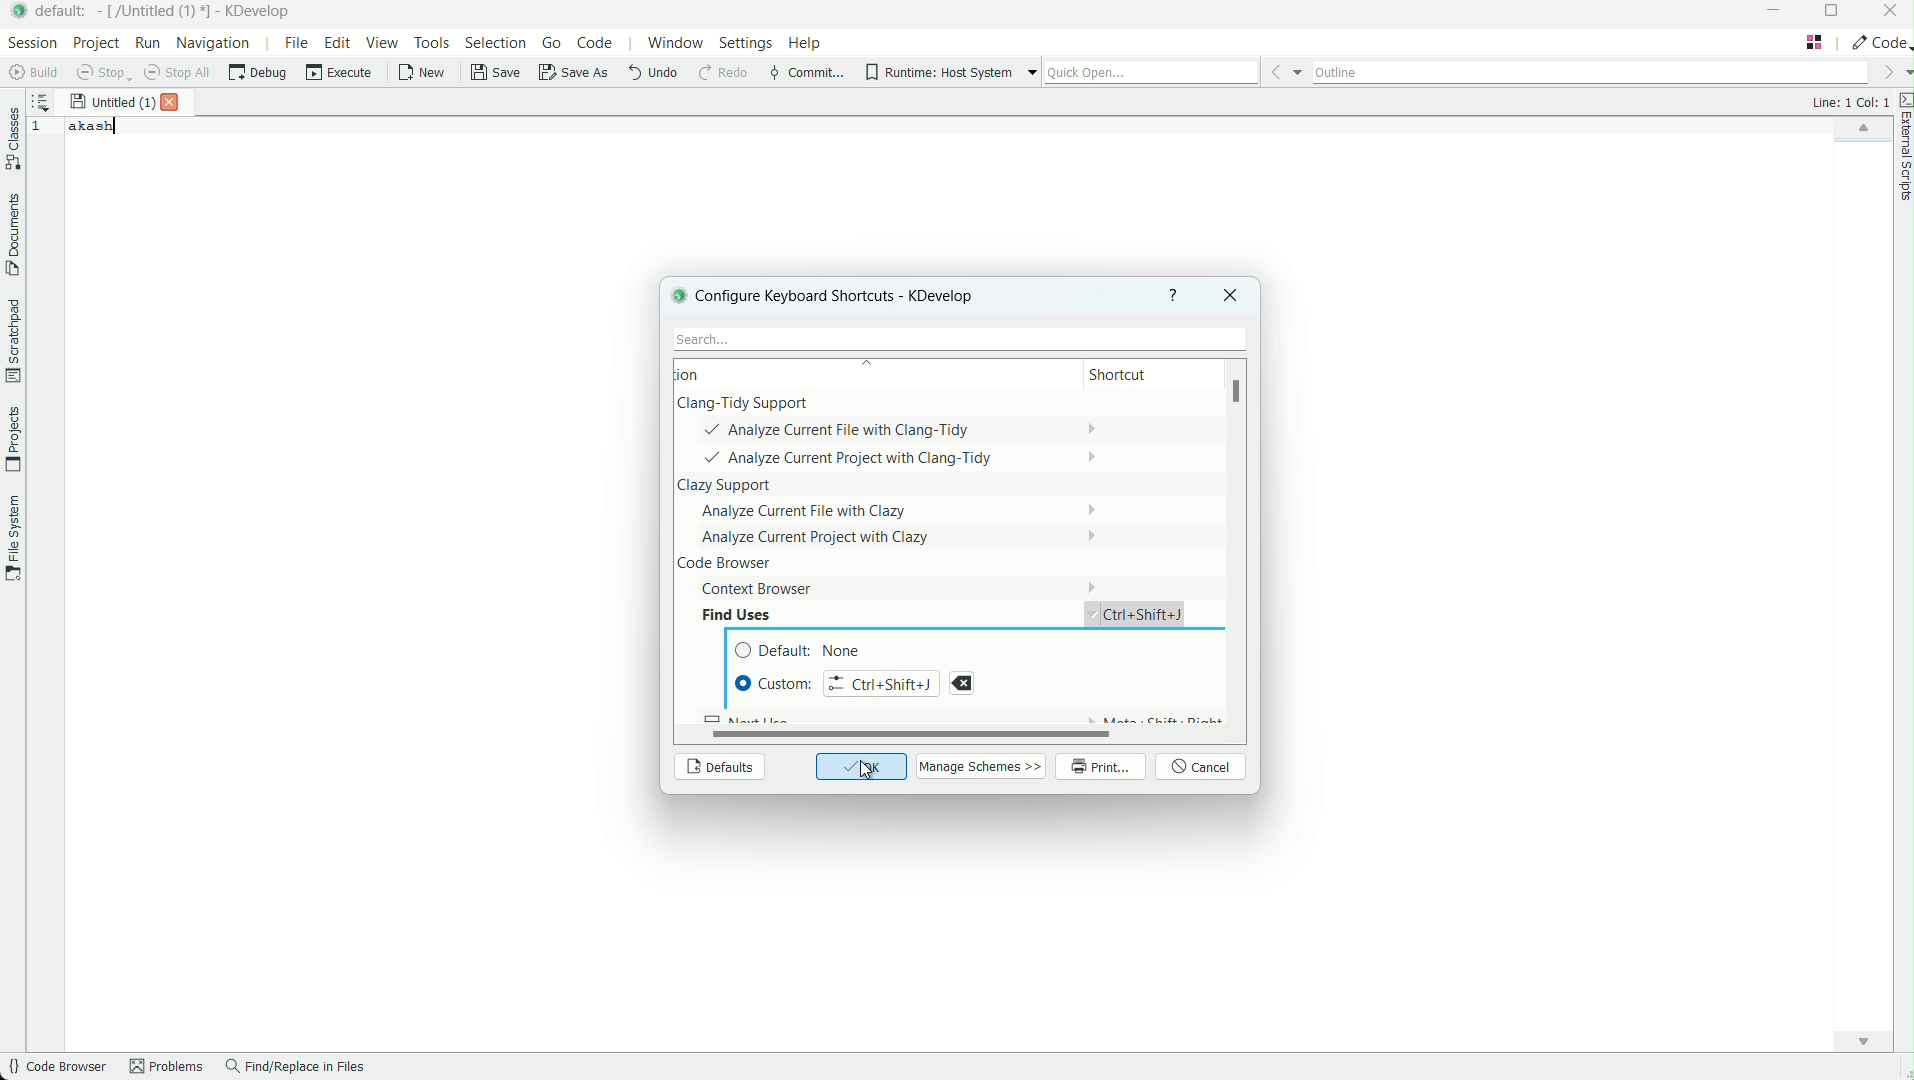 The image size is (1914, 1080). What do you see at coordinates (12, 340) in the screenshot?
I see `scratchpad` at bounding box center [12, 340].